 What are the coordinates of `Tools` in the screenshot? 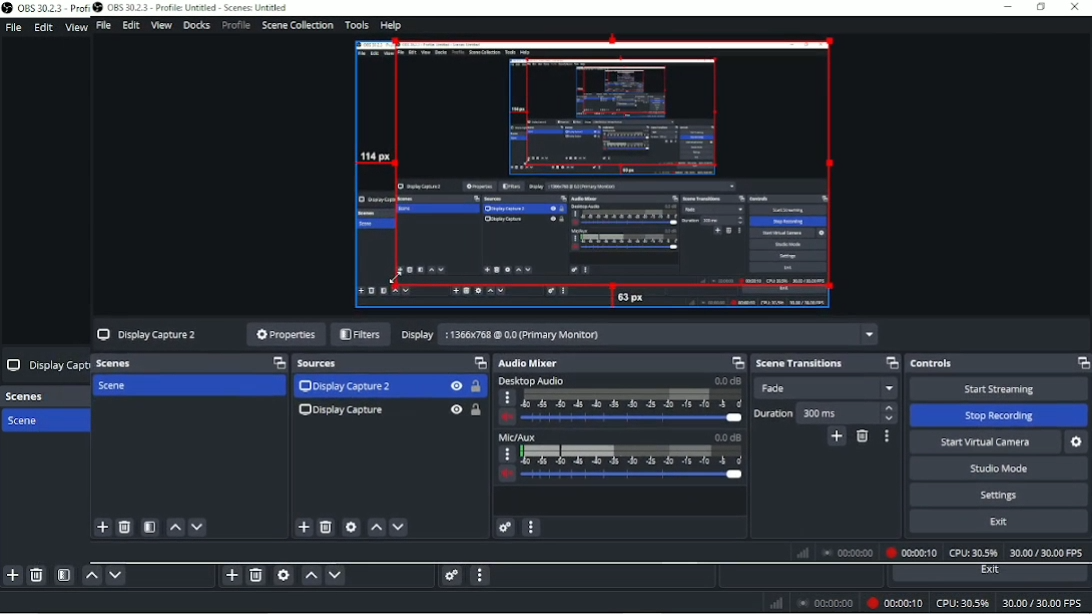 It's located at (357, 24).